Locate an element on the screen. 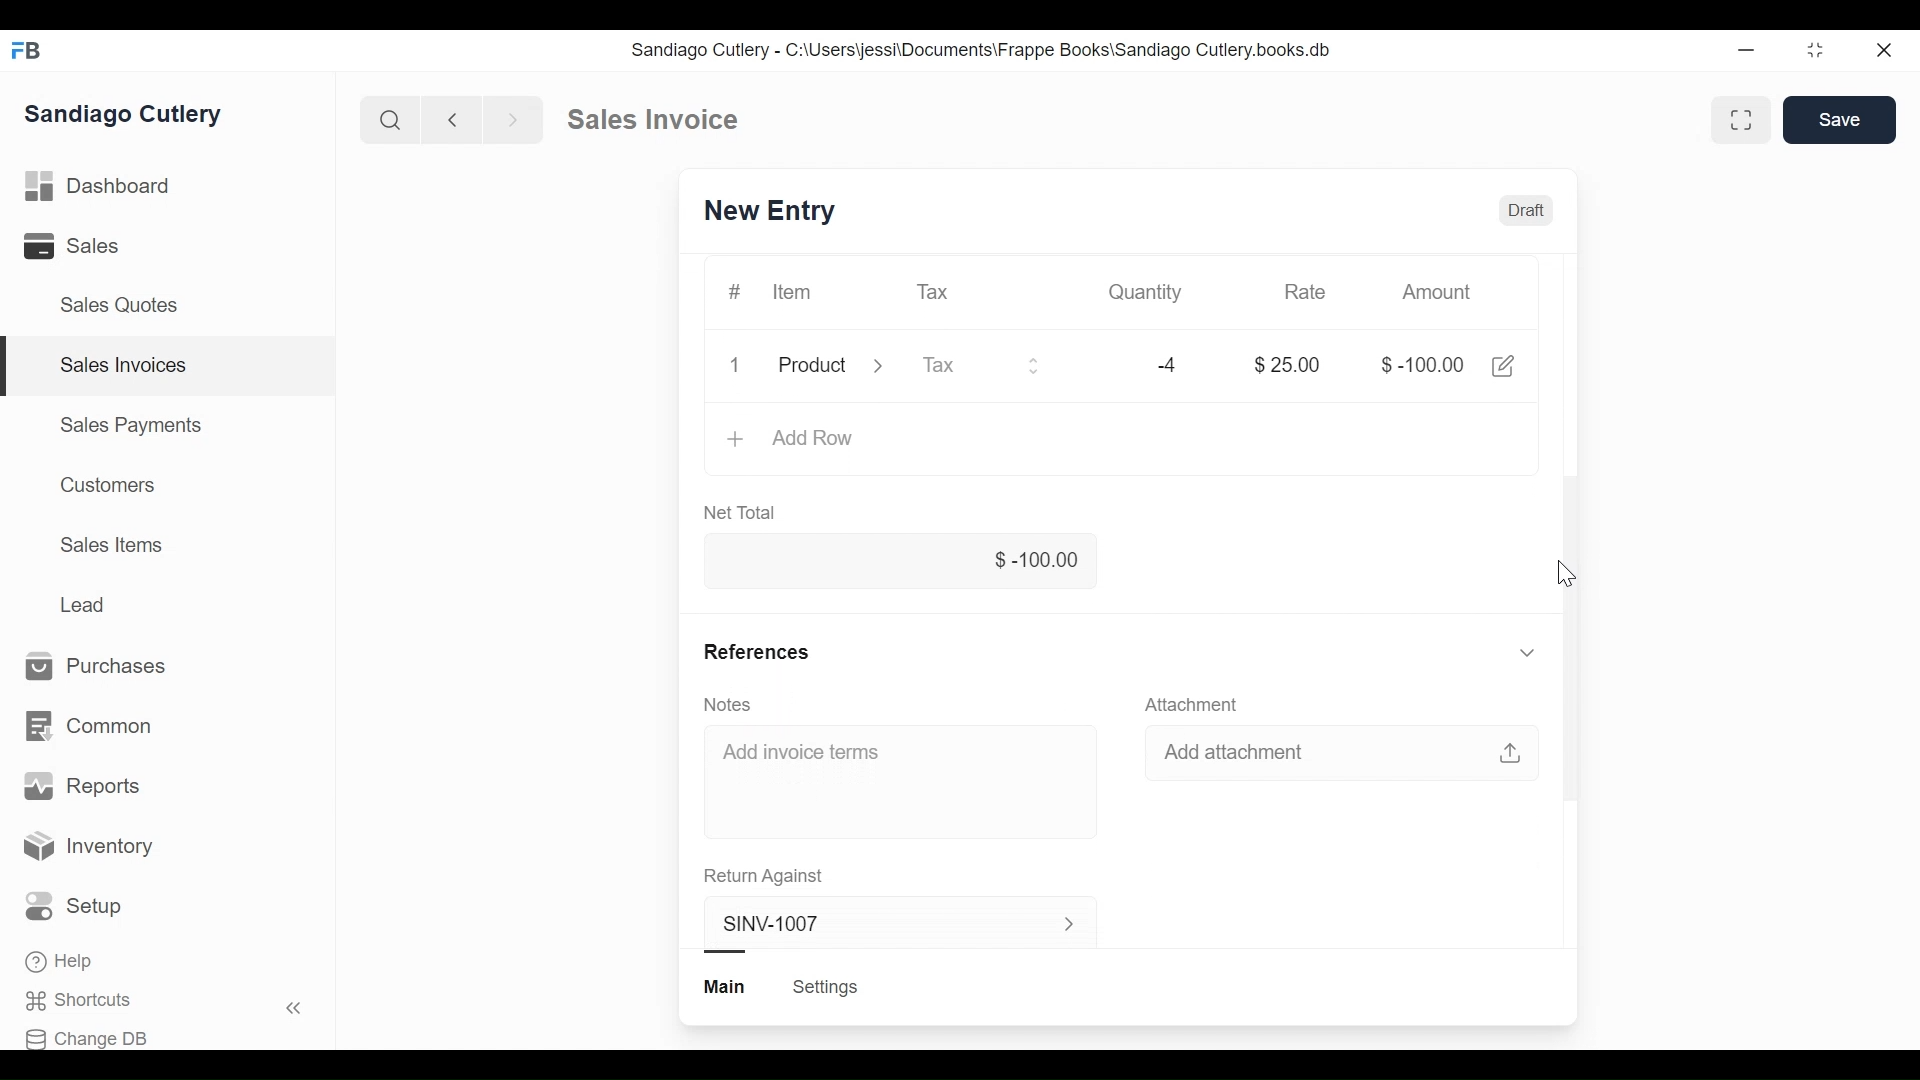 The width and height of the screenshot is (1920, 1080).  Help is located at coordinates (59, 961).